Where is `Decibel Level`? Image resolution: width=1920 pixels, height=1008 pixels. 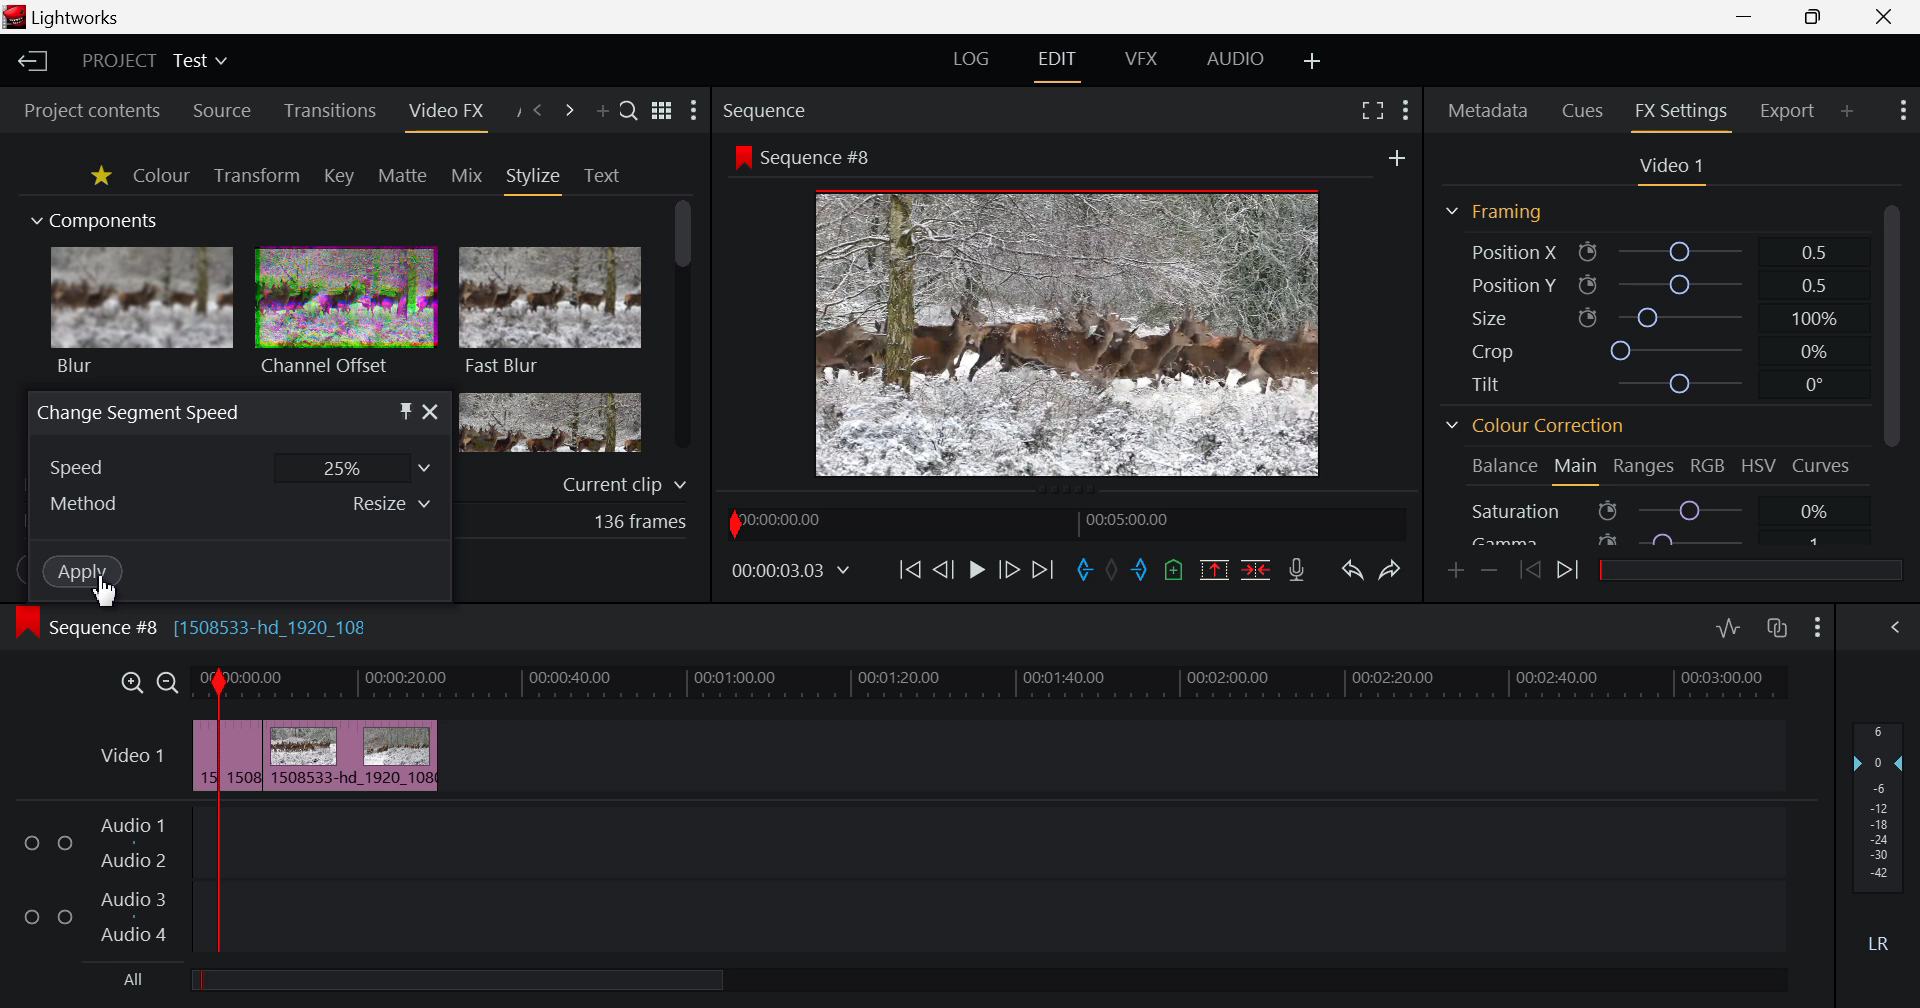 Decibel Level is located at coordinates (1879, 831).